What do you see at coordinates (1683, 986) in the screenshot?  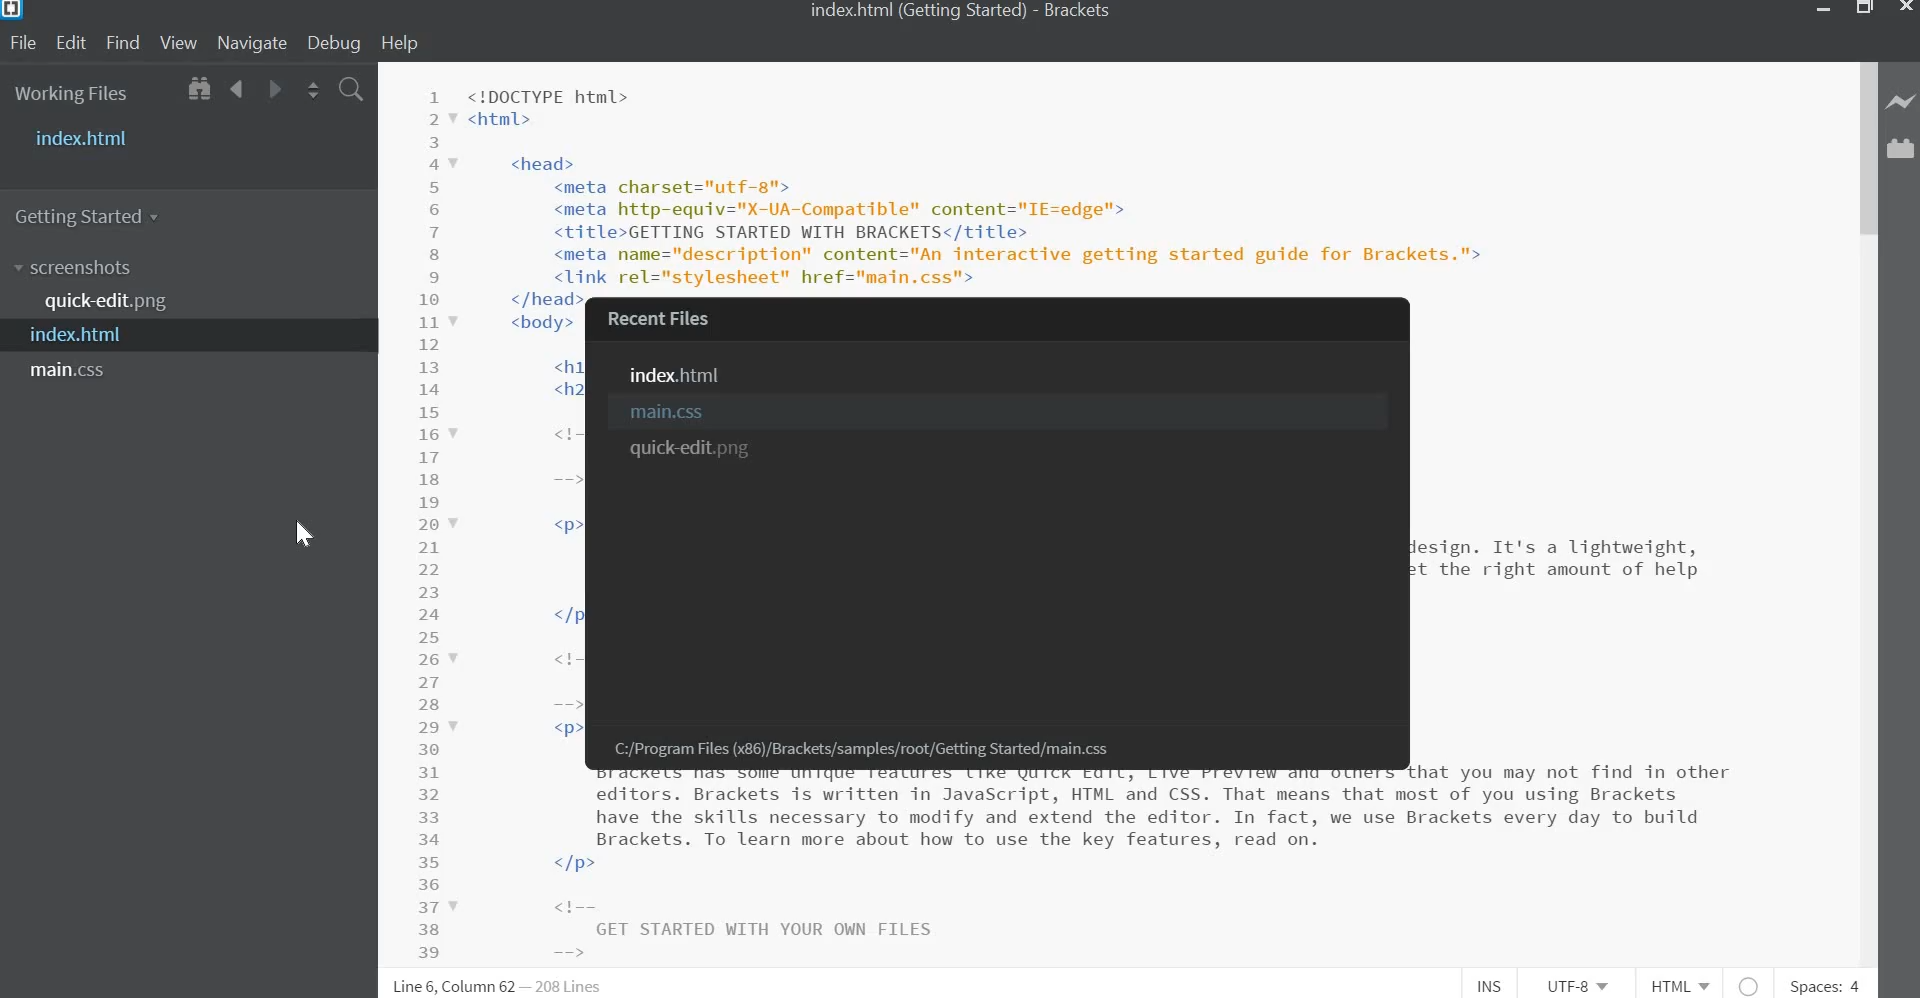 I see `HTML` at bounding box center [1683, 986].